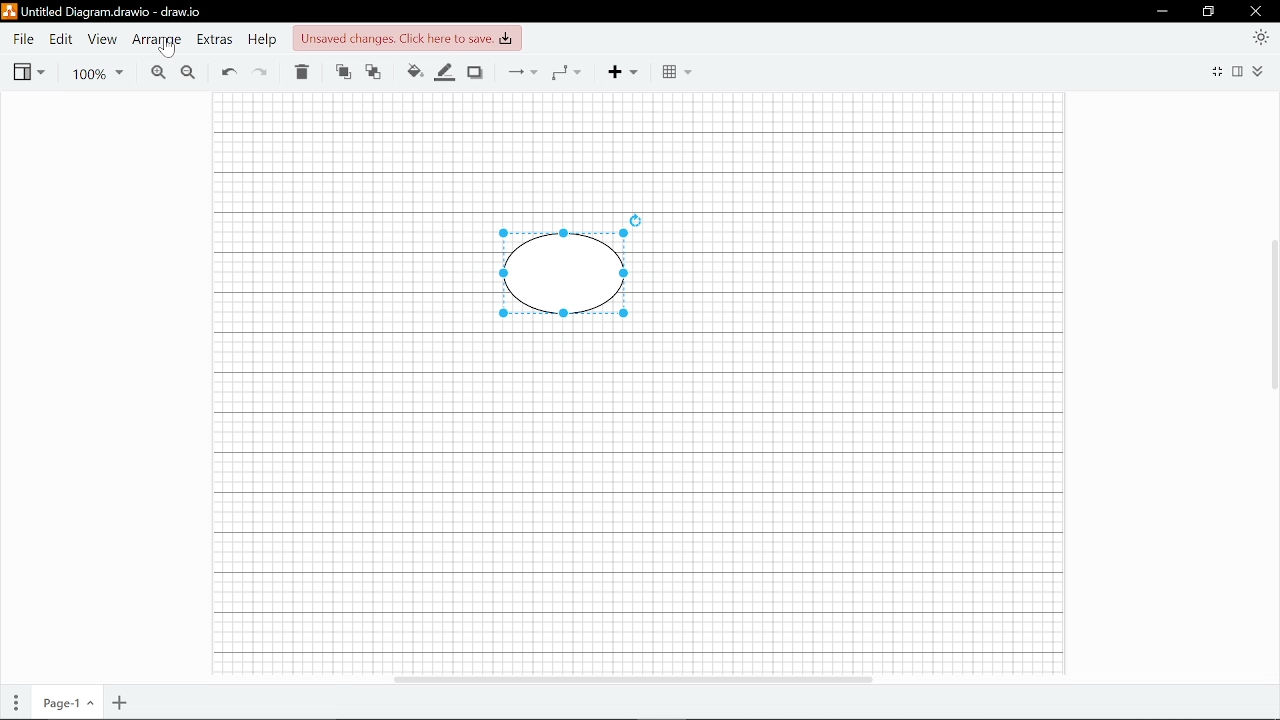  What do you see at coordinates (678, 73) in the screenshot?
I see `Table` at bounding box center [678, 73].